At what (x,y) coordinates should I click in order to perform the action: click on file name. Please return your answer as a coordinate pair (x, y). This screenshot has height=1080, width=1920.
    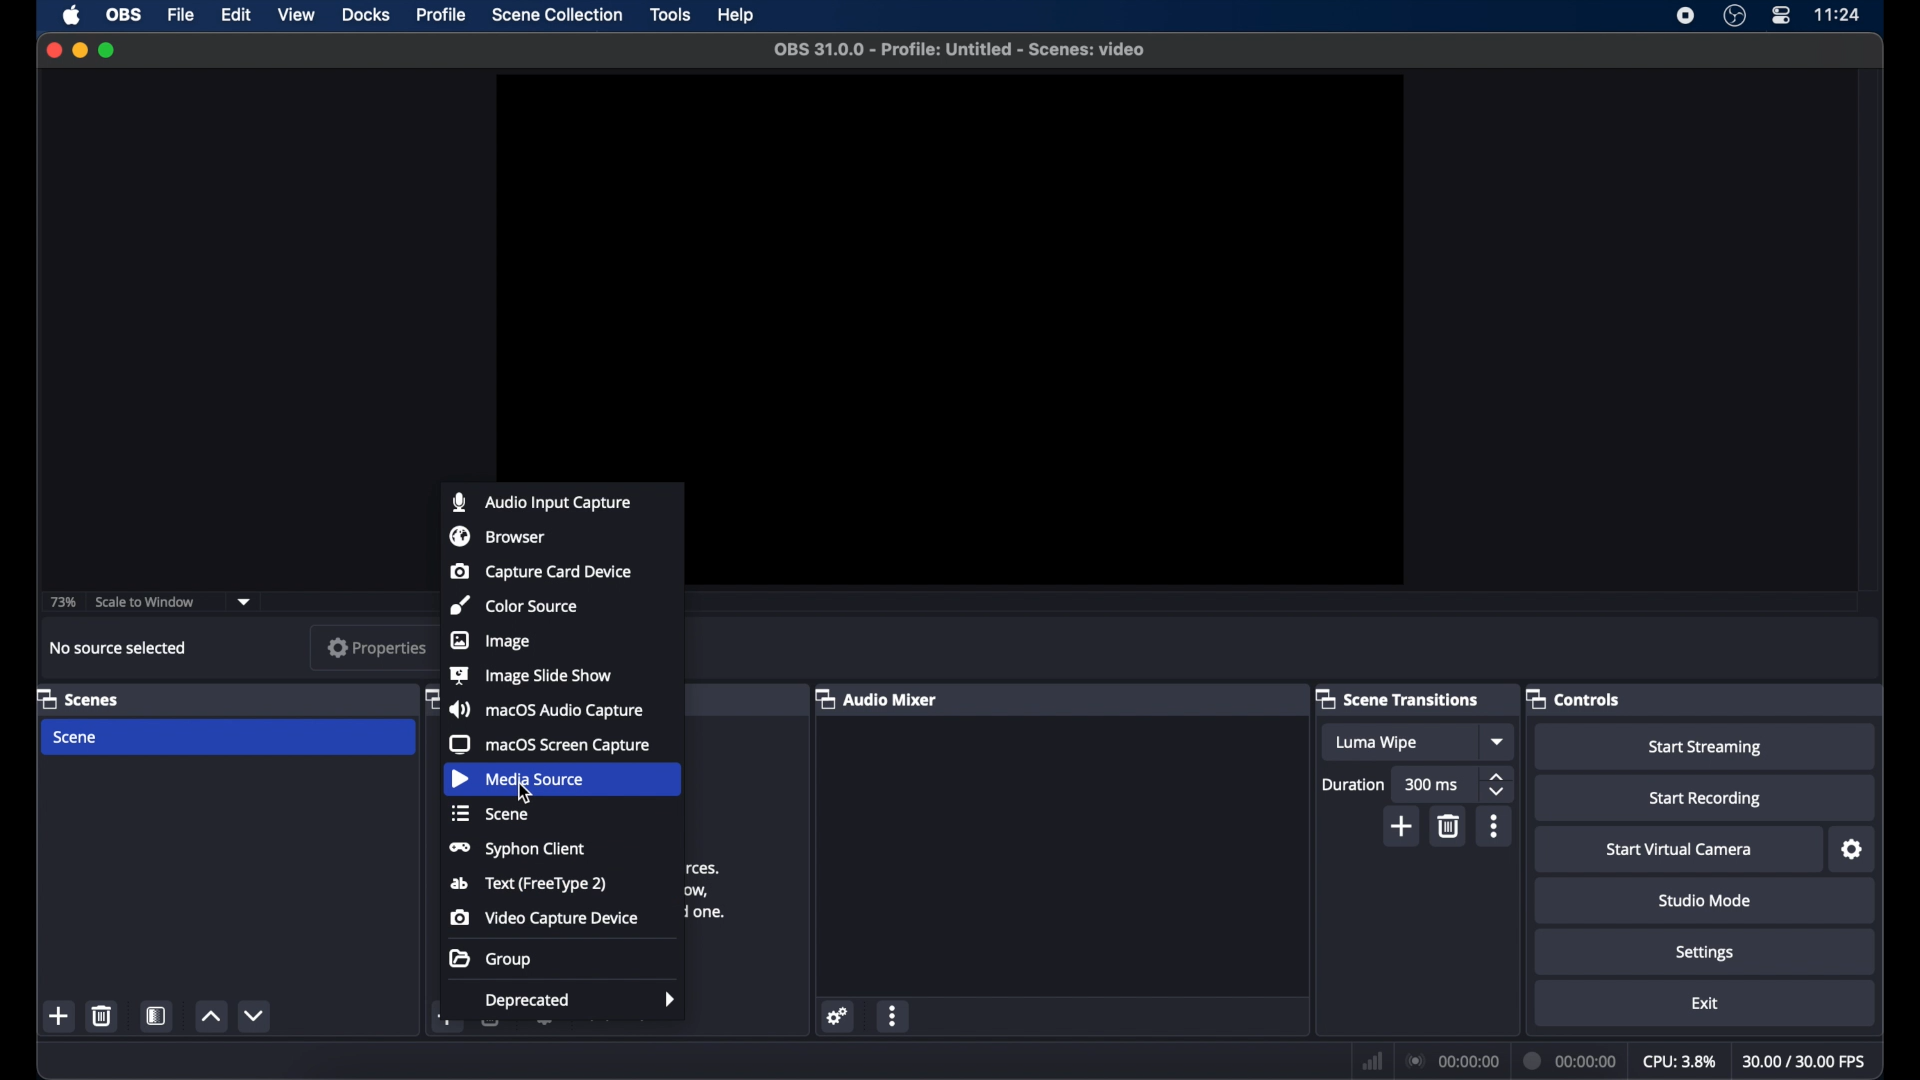
    Looking at the image, I should click on (959, 50).